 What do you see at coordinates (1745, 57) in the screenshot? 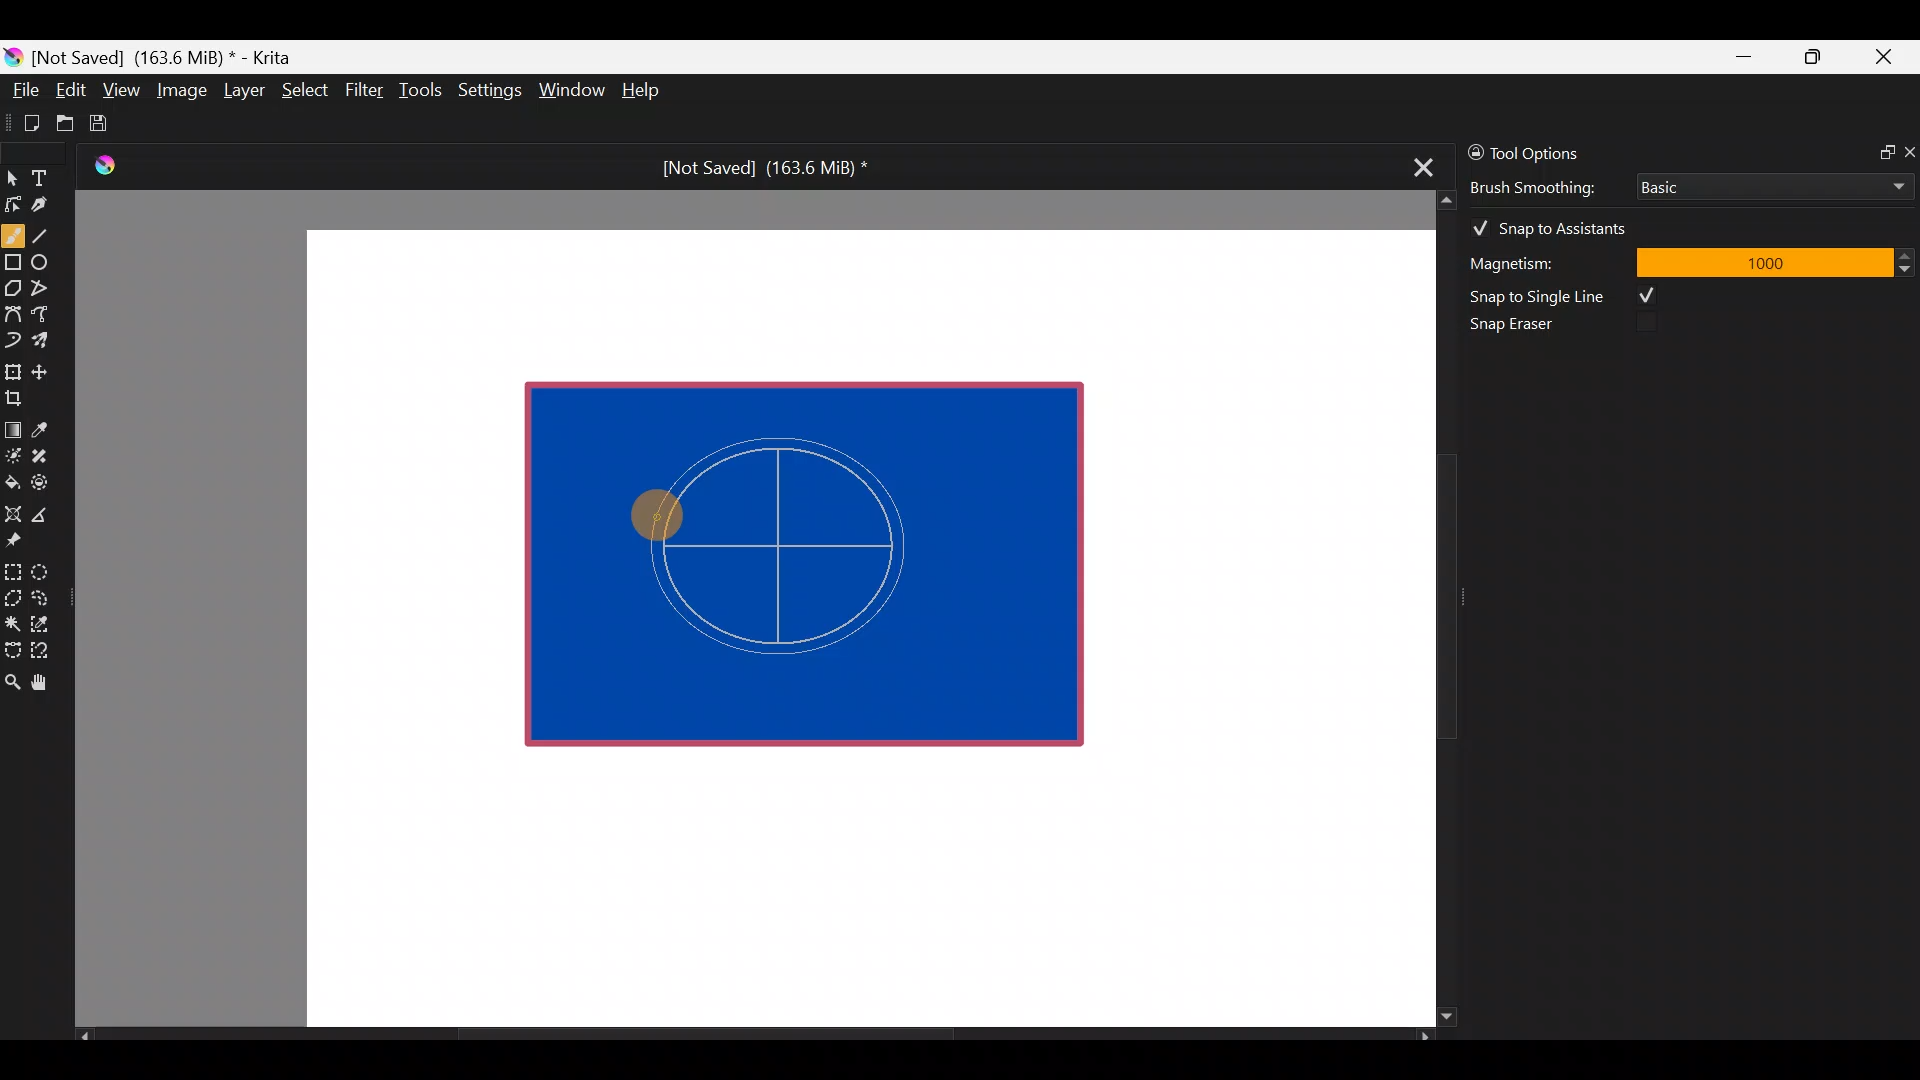
I see `Minimize` at bounding box center [1745, 57].